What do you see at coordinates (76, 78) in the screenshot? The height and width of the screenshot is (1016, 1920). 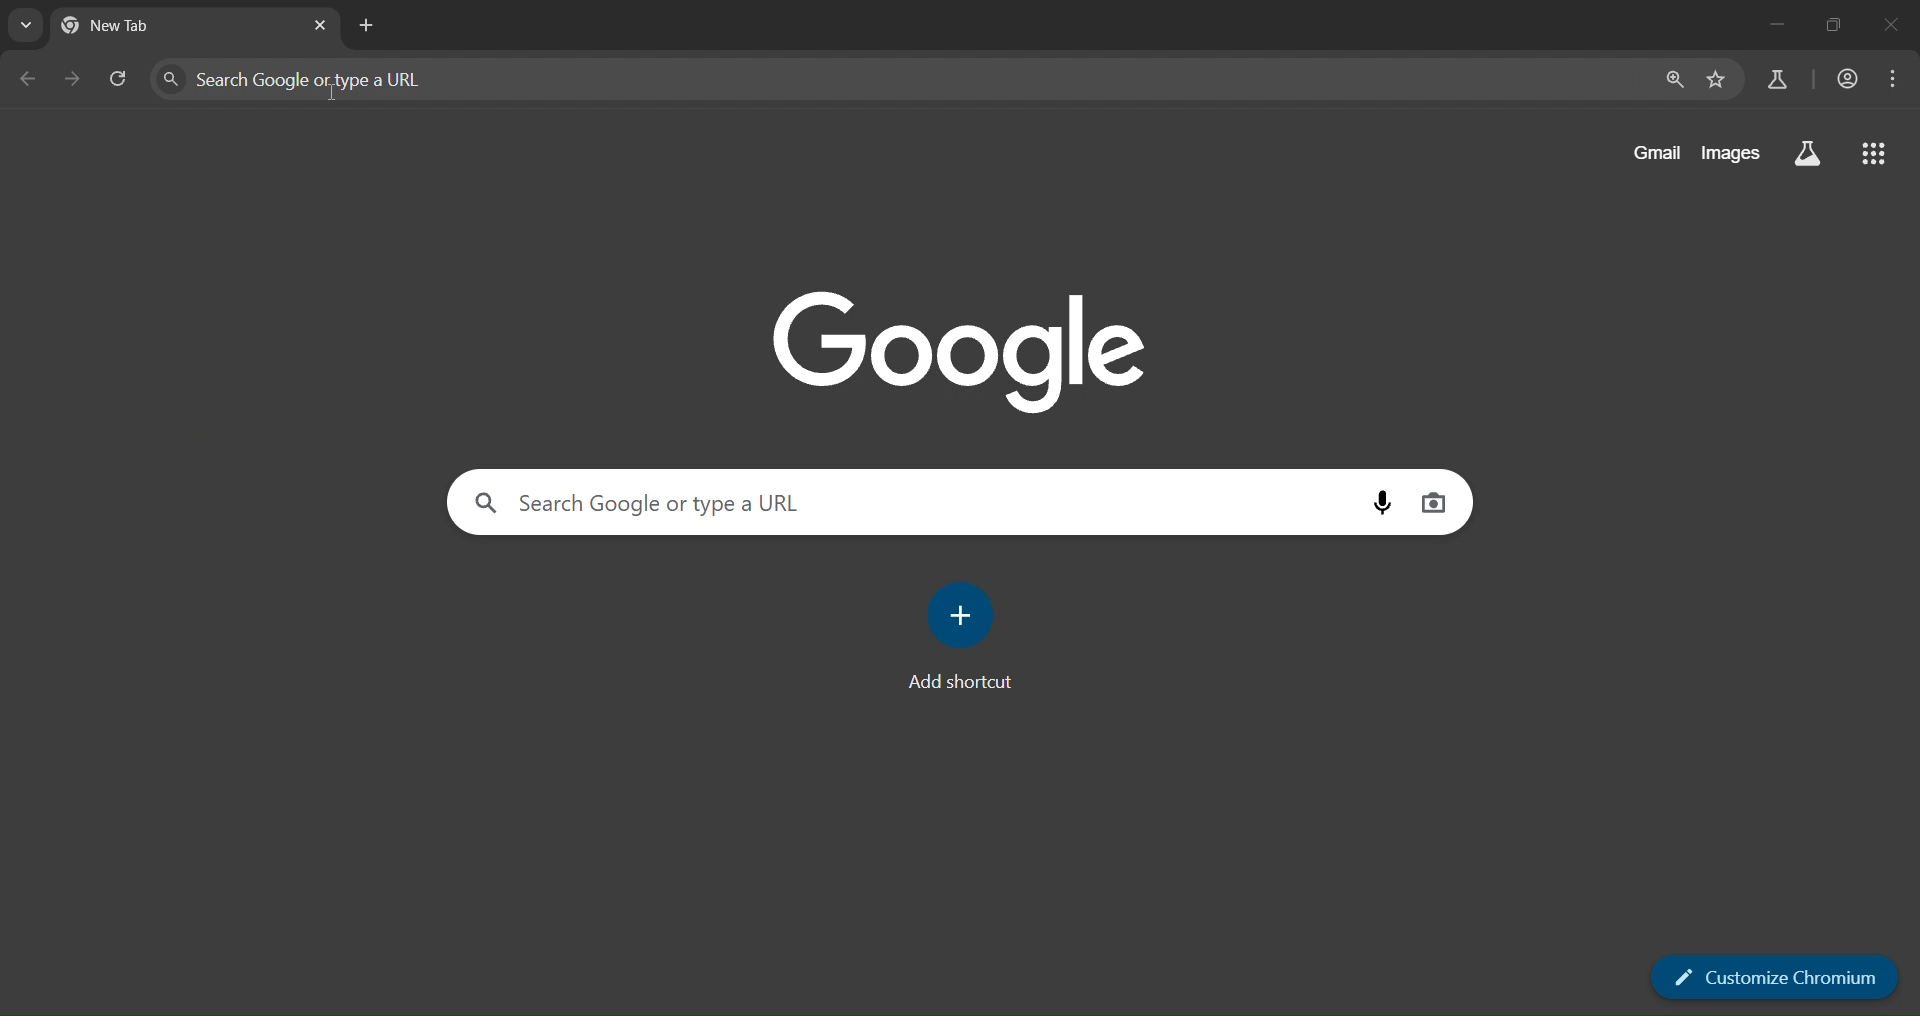 I see `go back one page` at bounding box center [76, 78].